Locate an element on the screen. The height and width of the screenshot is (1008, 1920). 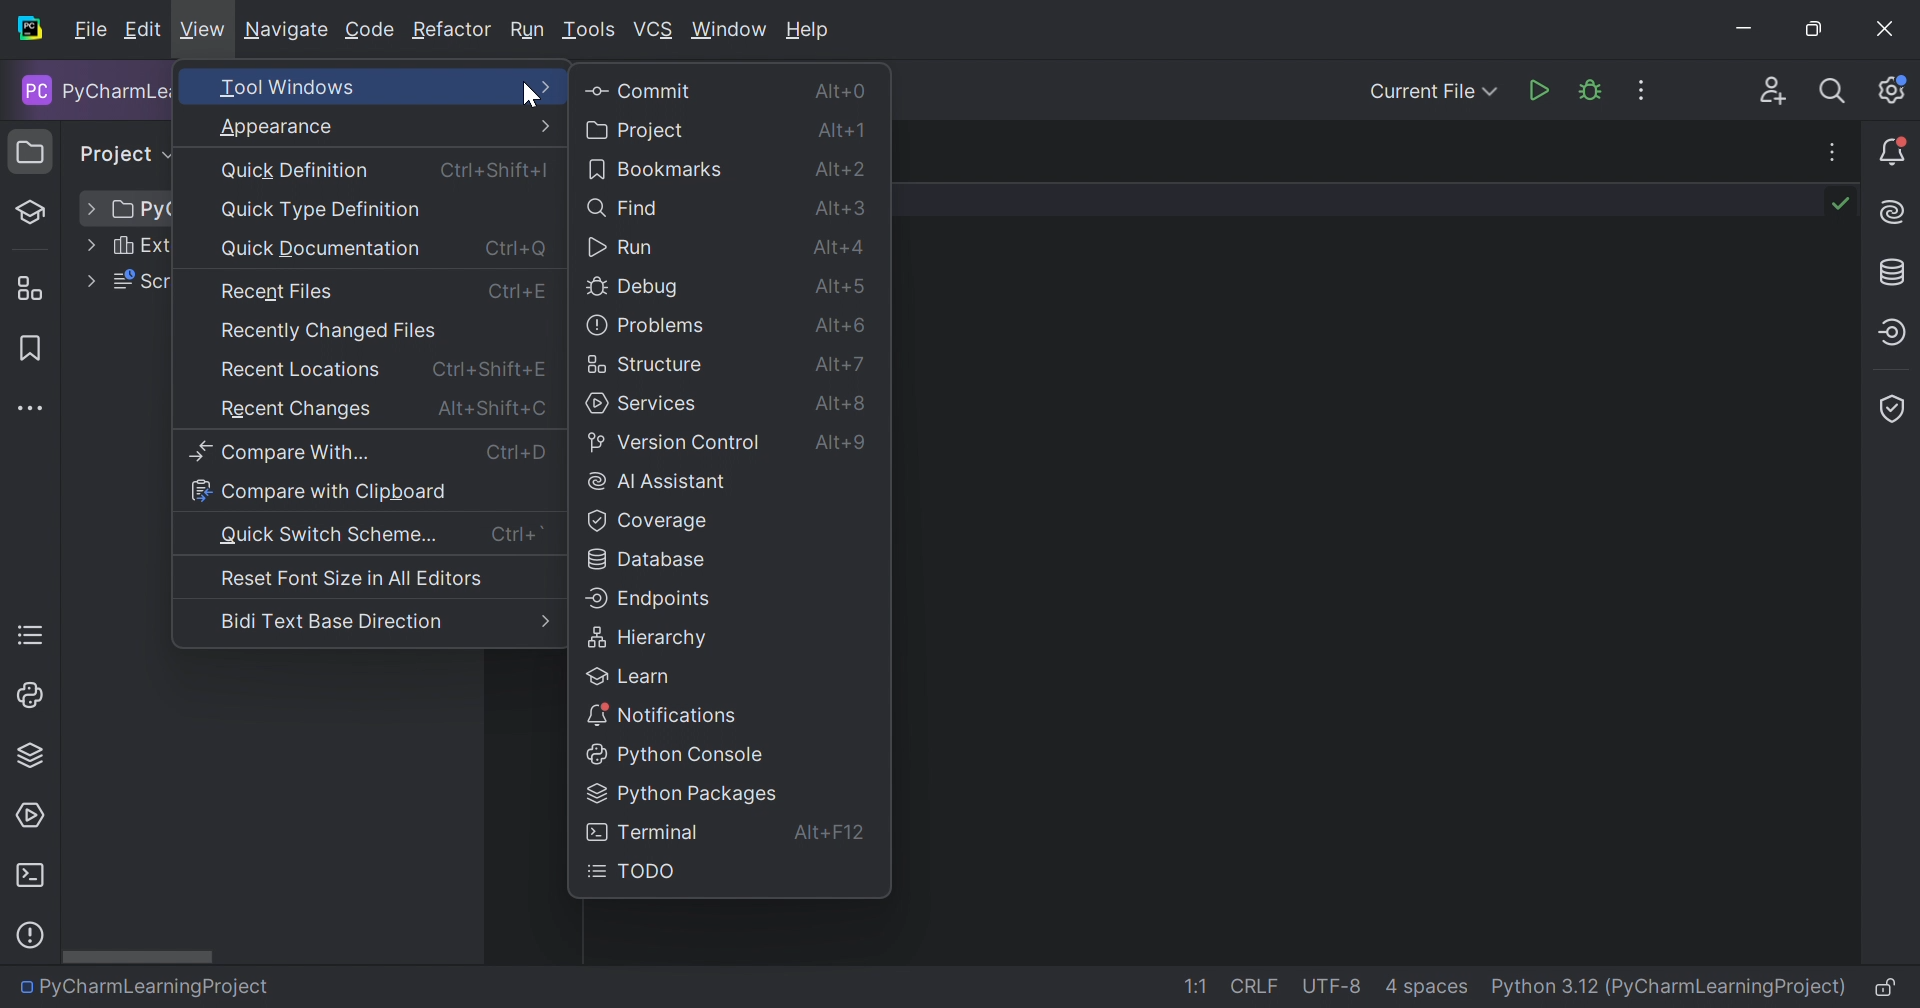
Database is located at coordinates (1895, 271).